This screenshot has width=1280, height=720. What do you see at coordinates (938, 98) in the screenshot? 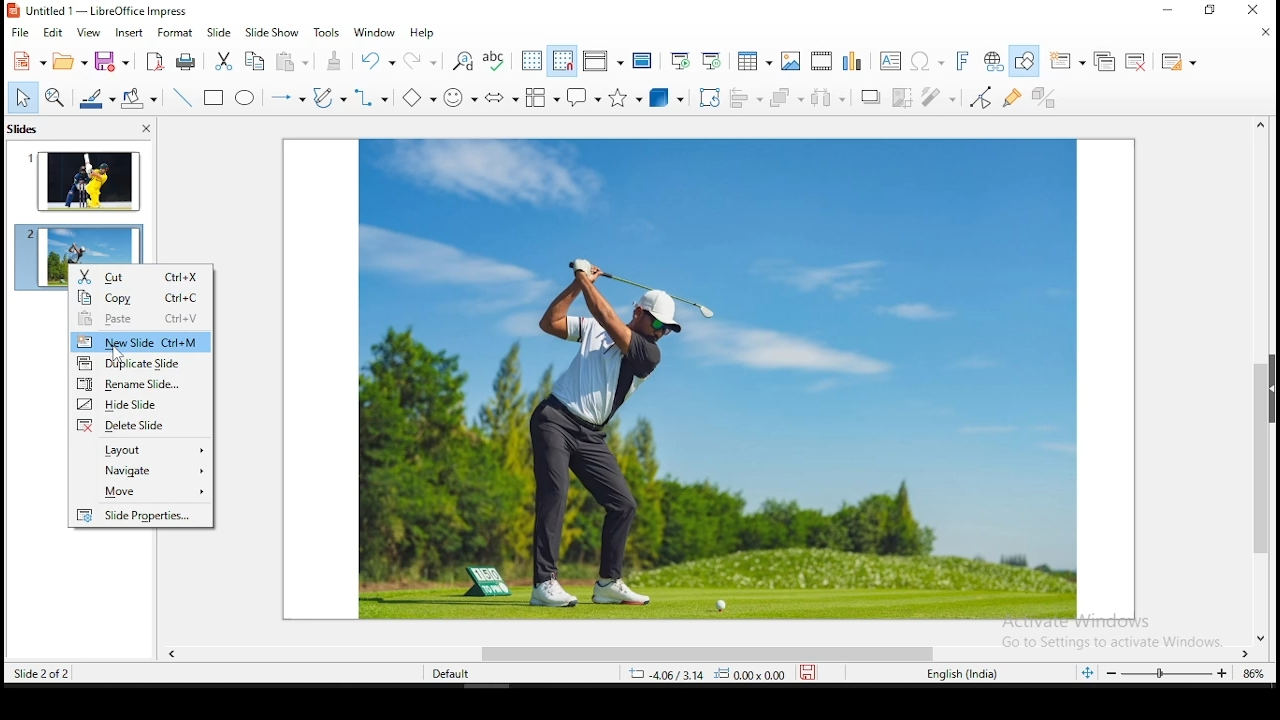
I see `filter` at bounding box center [938, 98].